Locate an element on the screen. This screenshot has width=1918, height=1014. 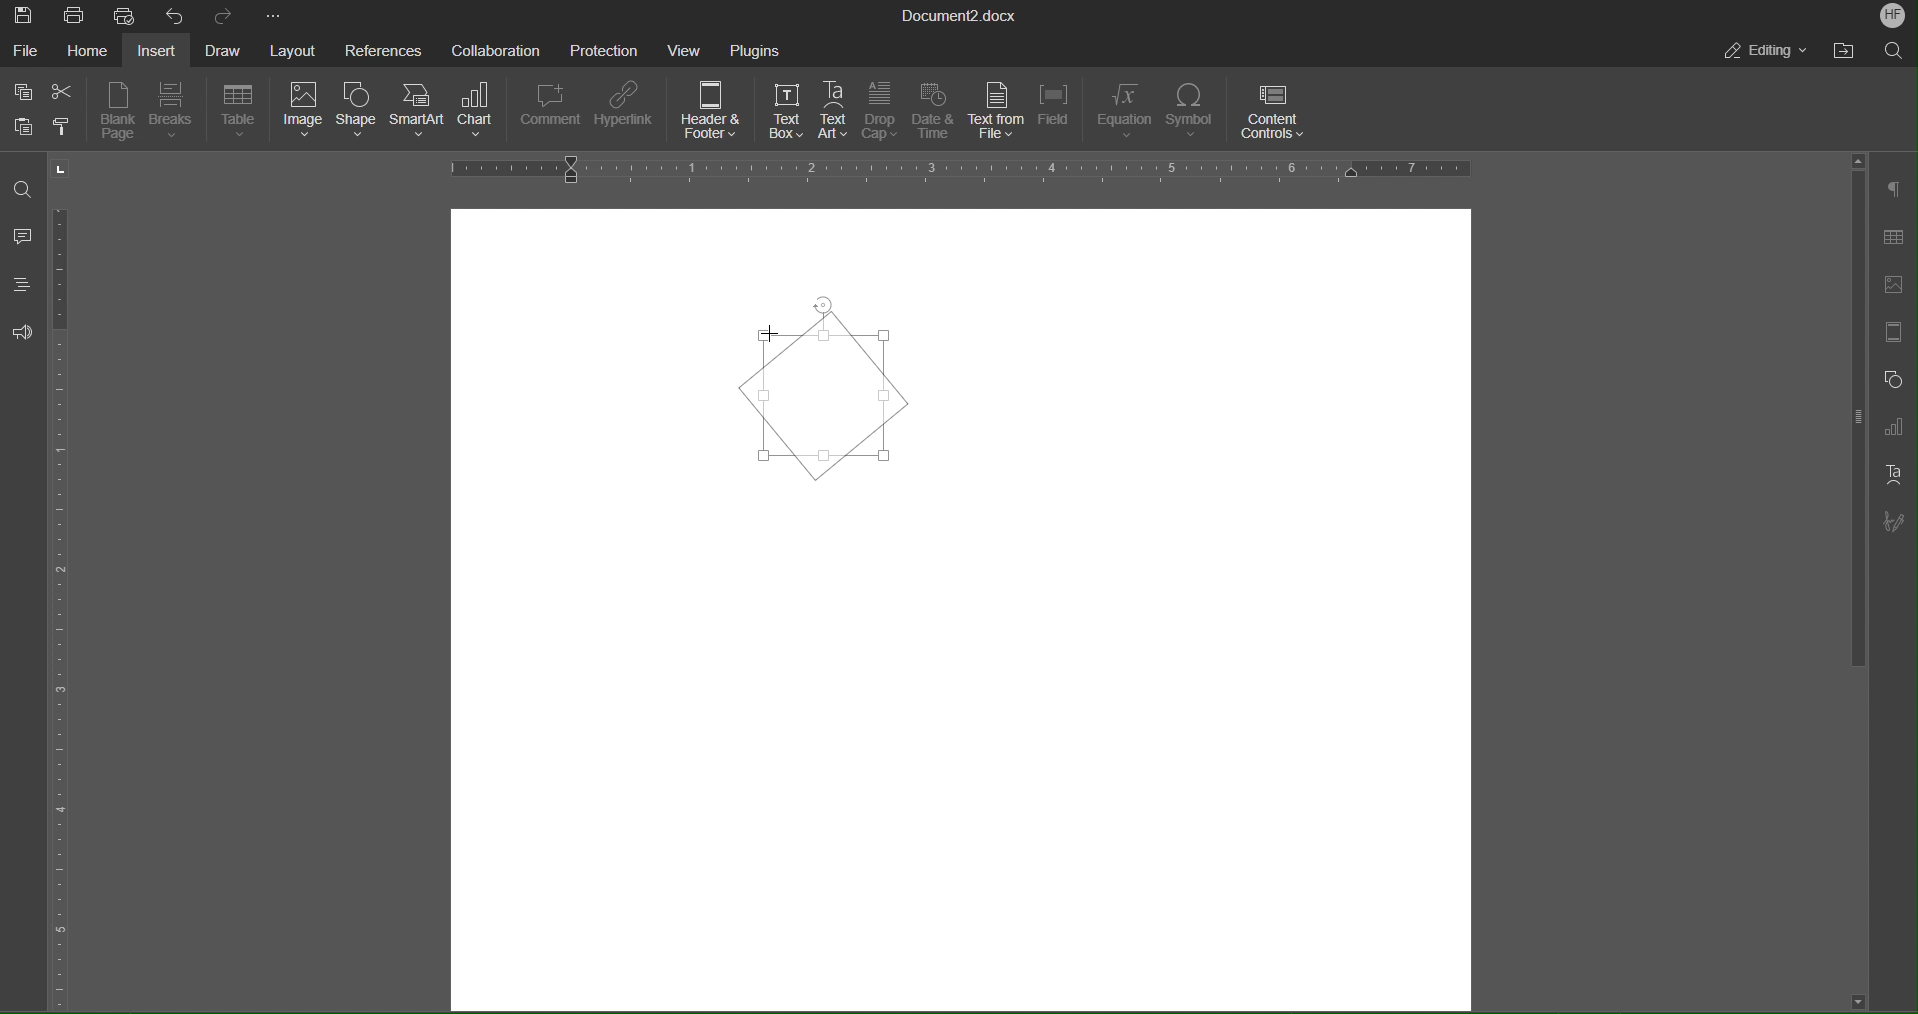
Undo is located at coordinates (172, 15).